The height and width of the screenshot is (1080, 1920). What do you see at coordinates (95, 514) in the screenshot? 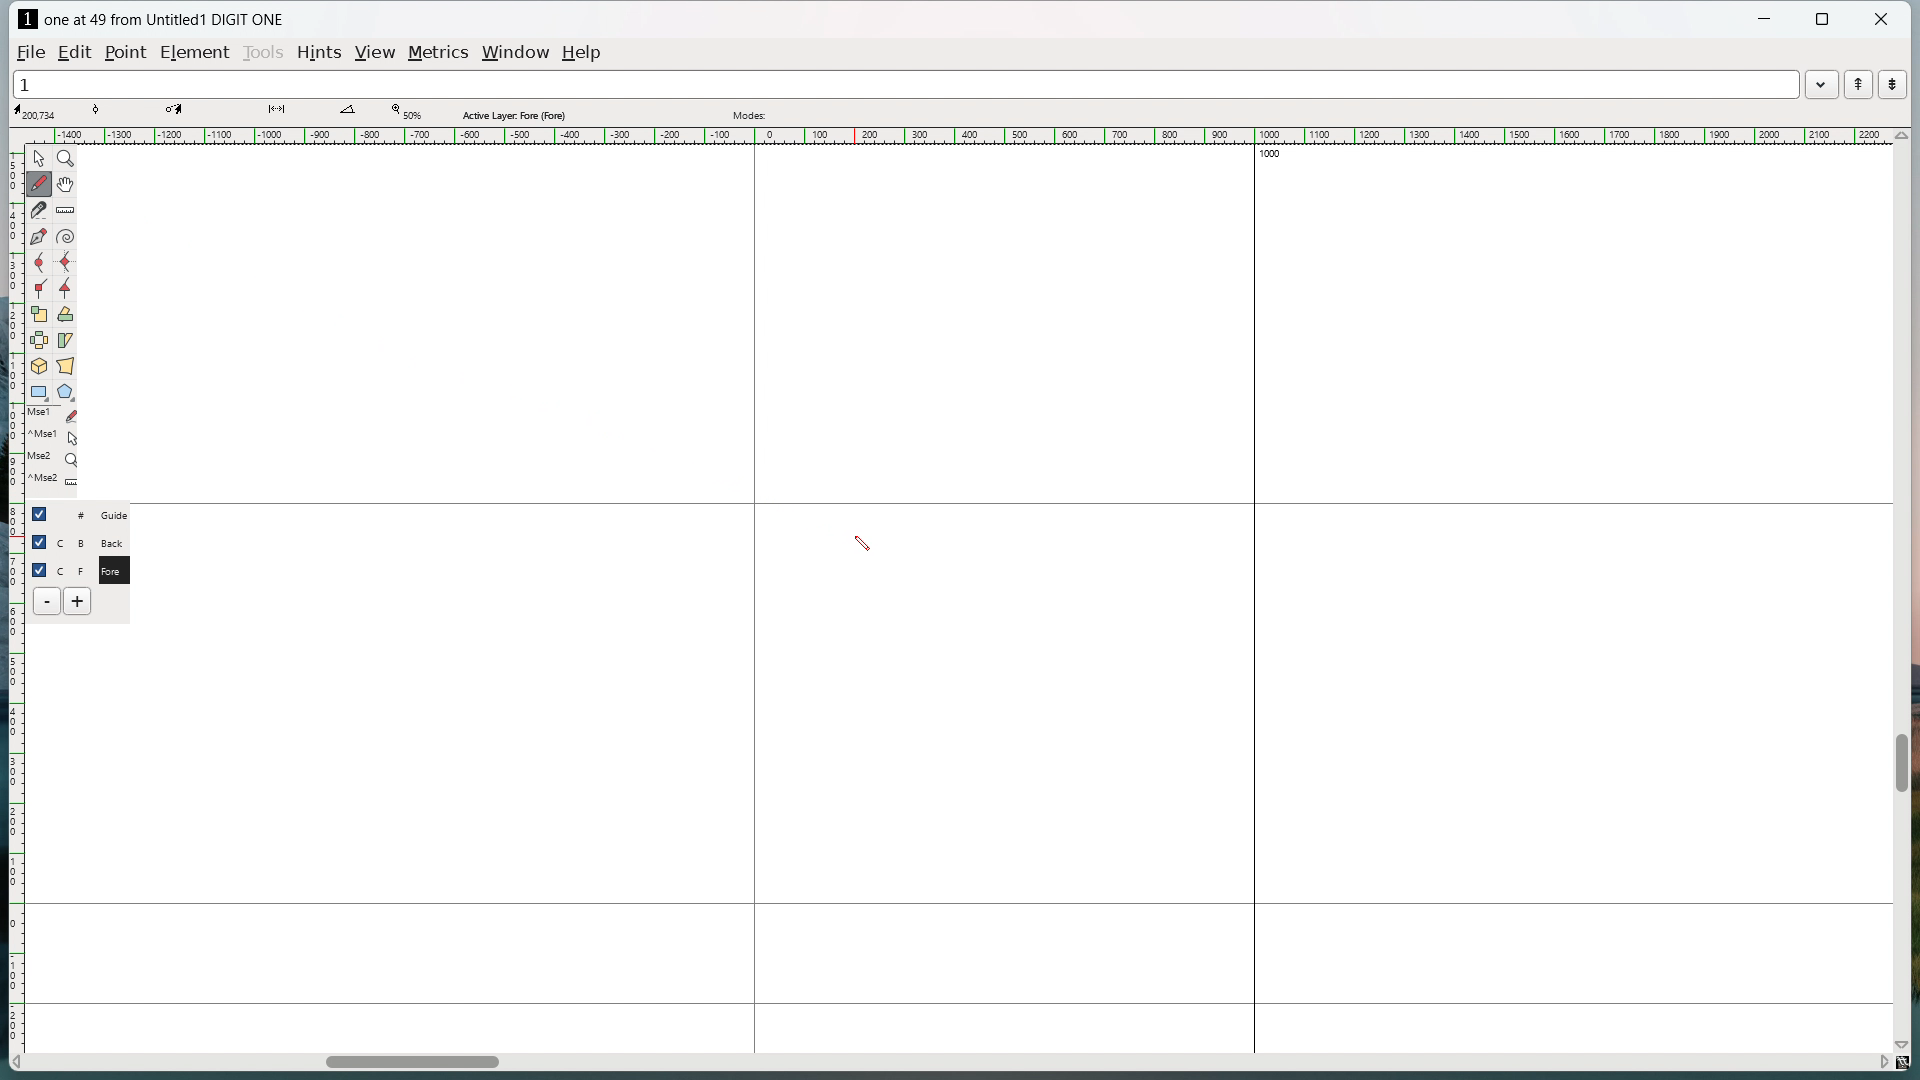
I see `# Guide` at bounding box center [95, 514].